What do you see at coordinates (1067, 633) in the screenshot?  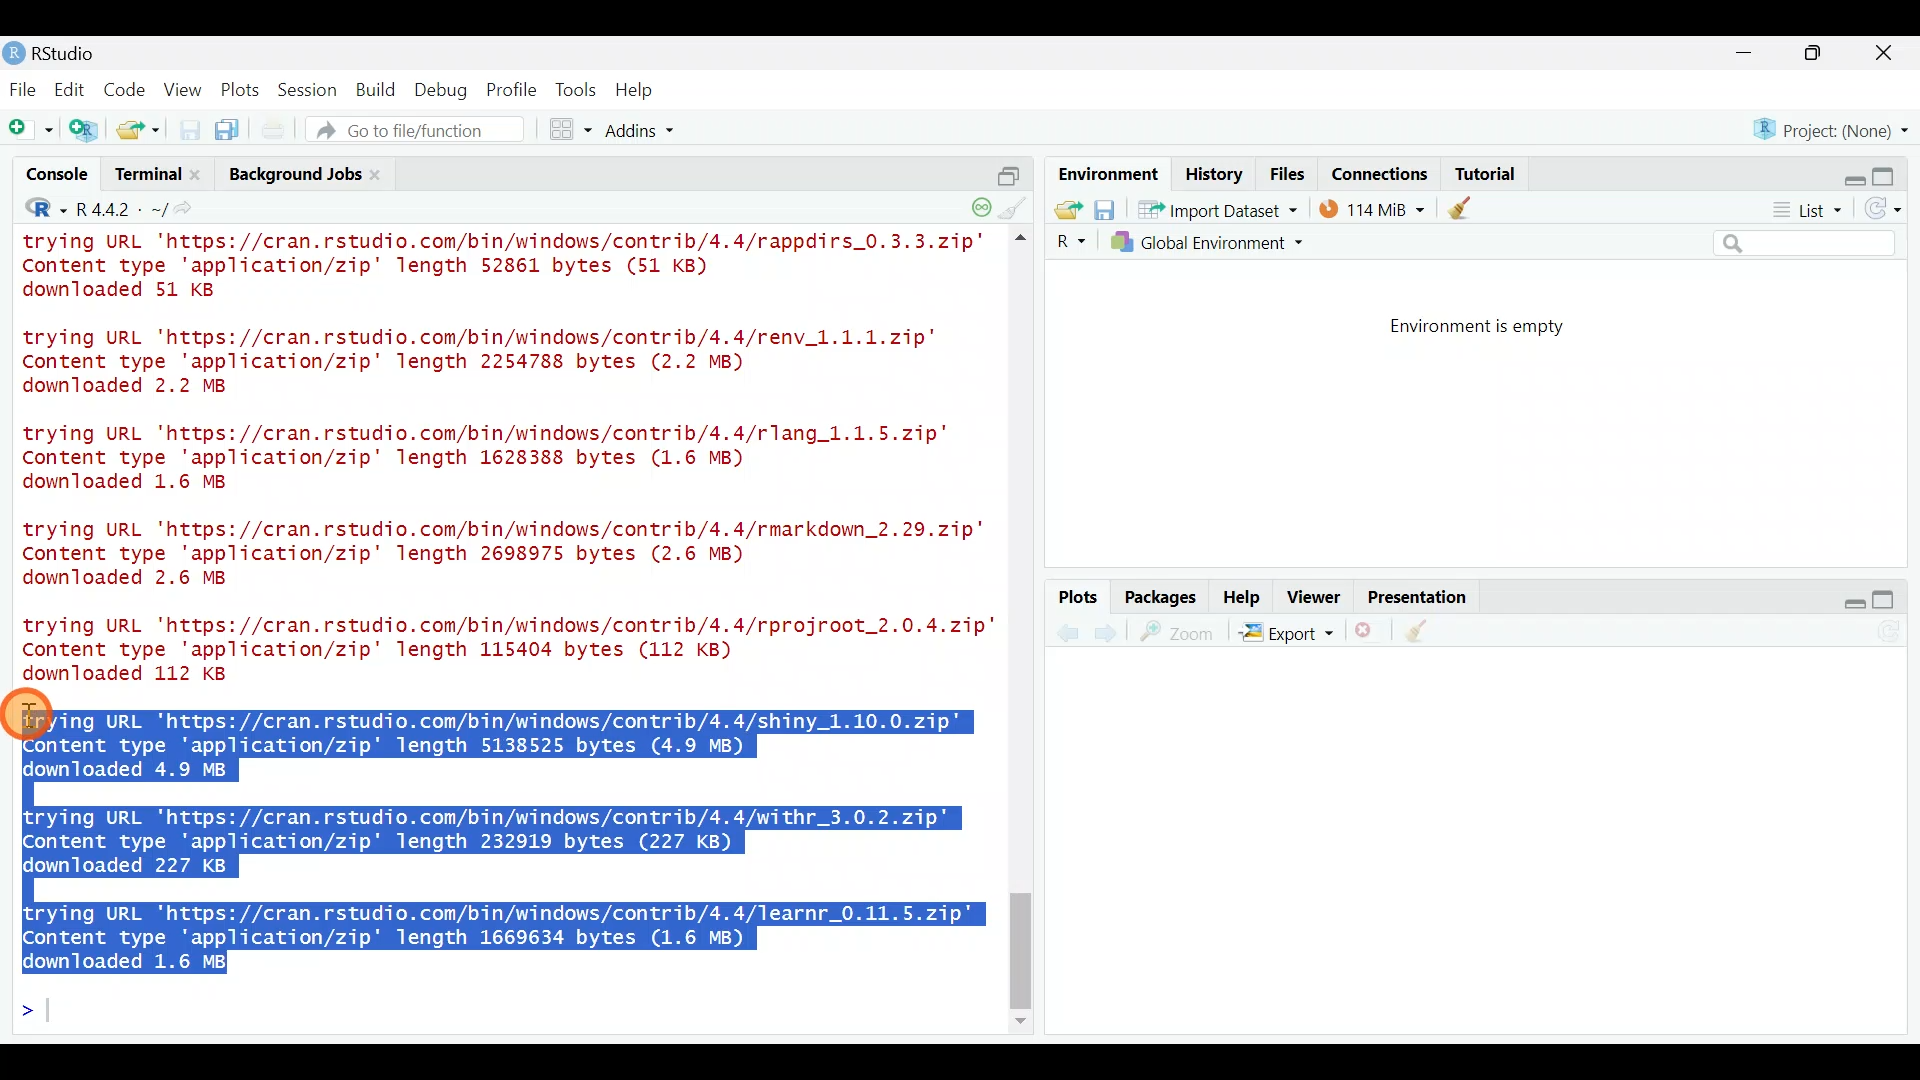 I see `next plot` at bounding box center [1067, 633].